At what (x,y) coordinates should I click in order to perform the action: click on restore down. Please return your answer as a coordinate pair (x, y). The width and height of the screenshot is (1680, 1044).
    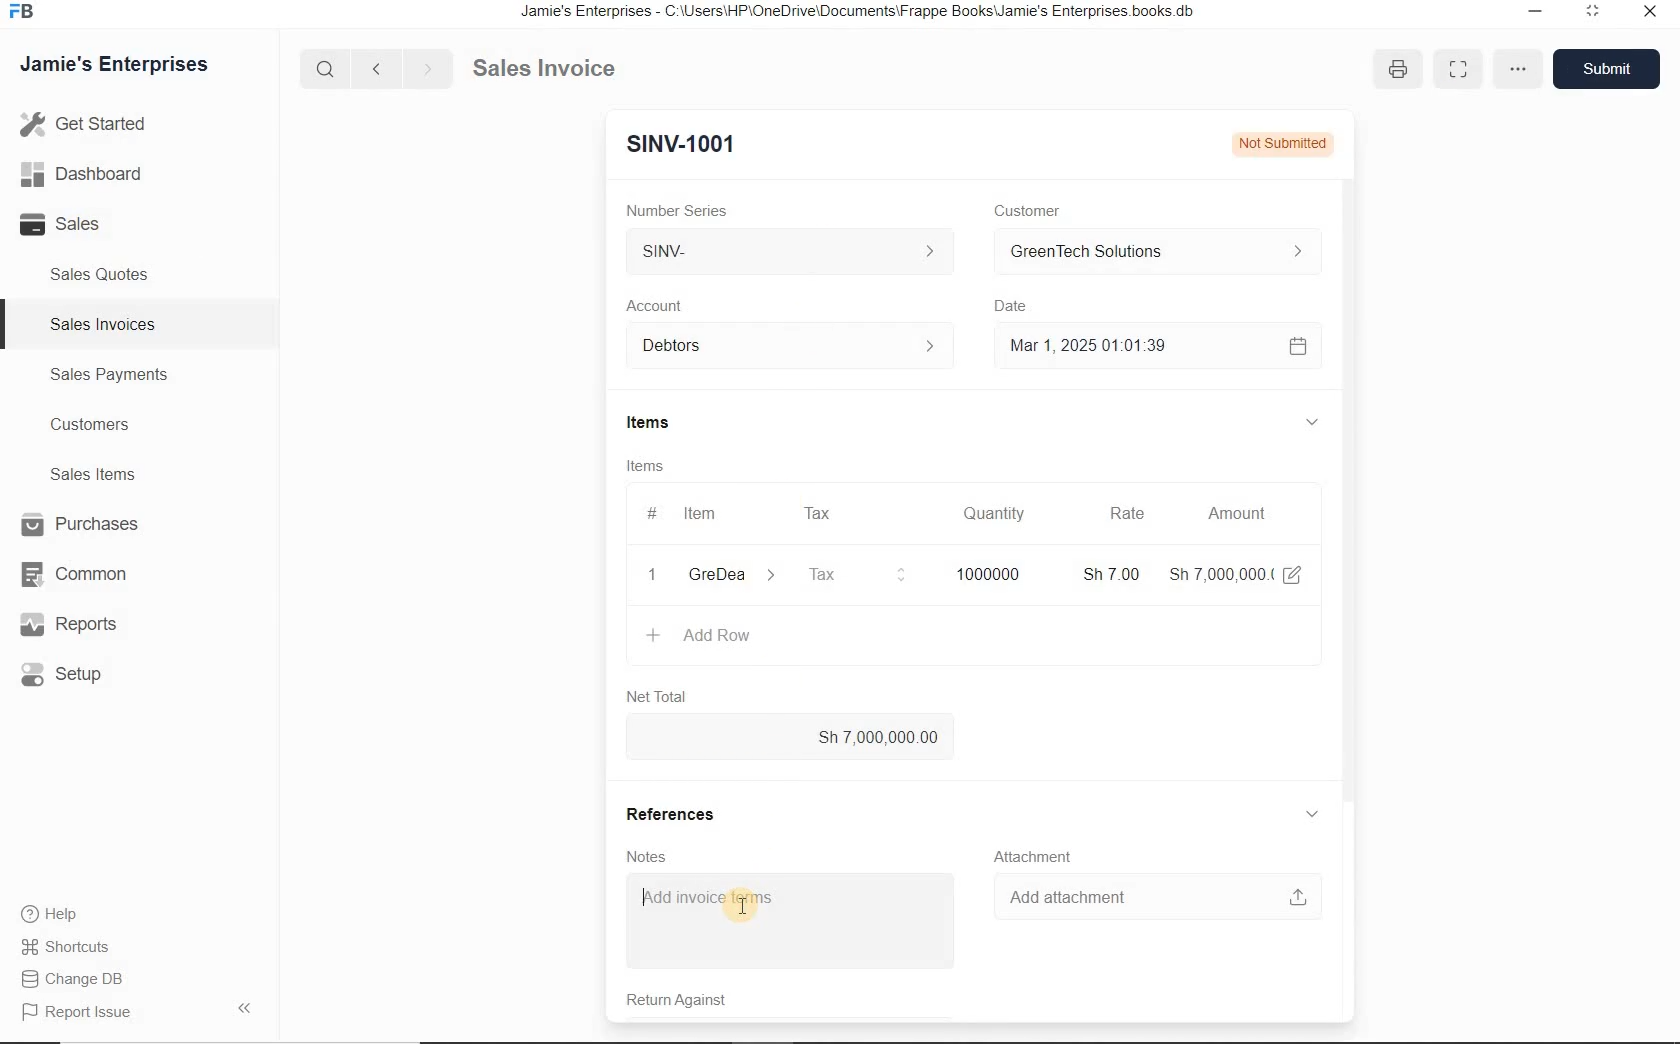
    Looking at the image, I should click on (1531, 13).